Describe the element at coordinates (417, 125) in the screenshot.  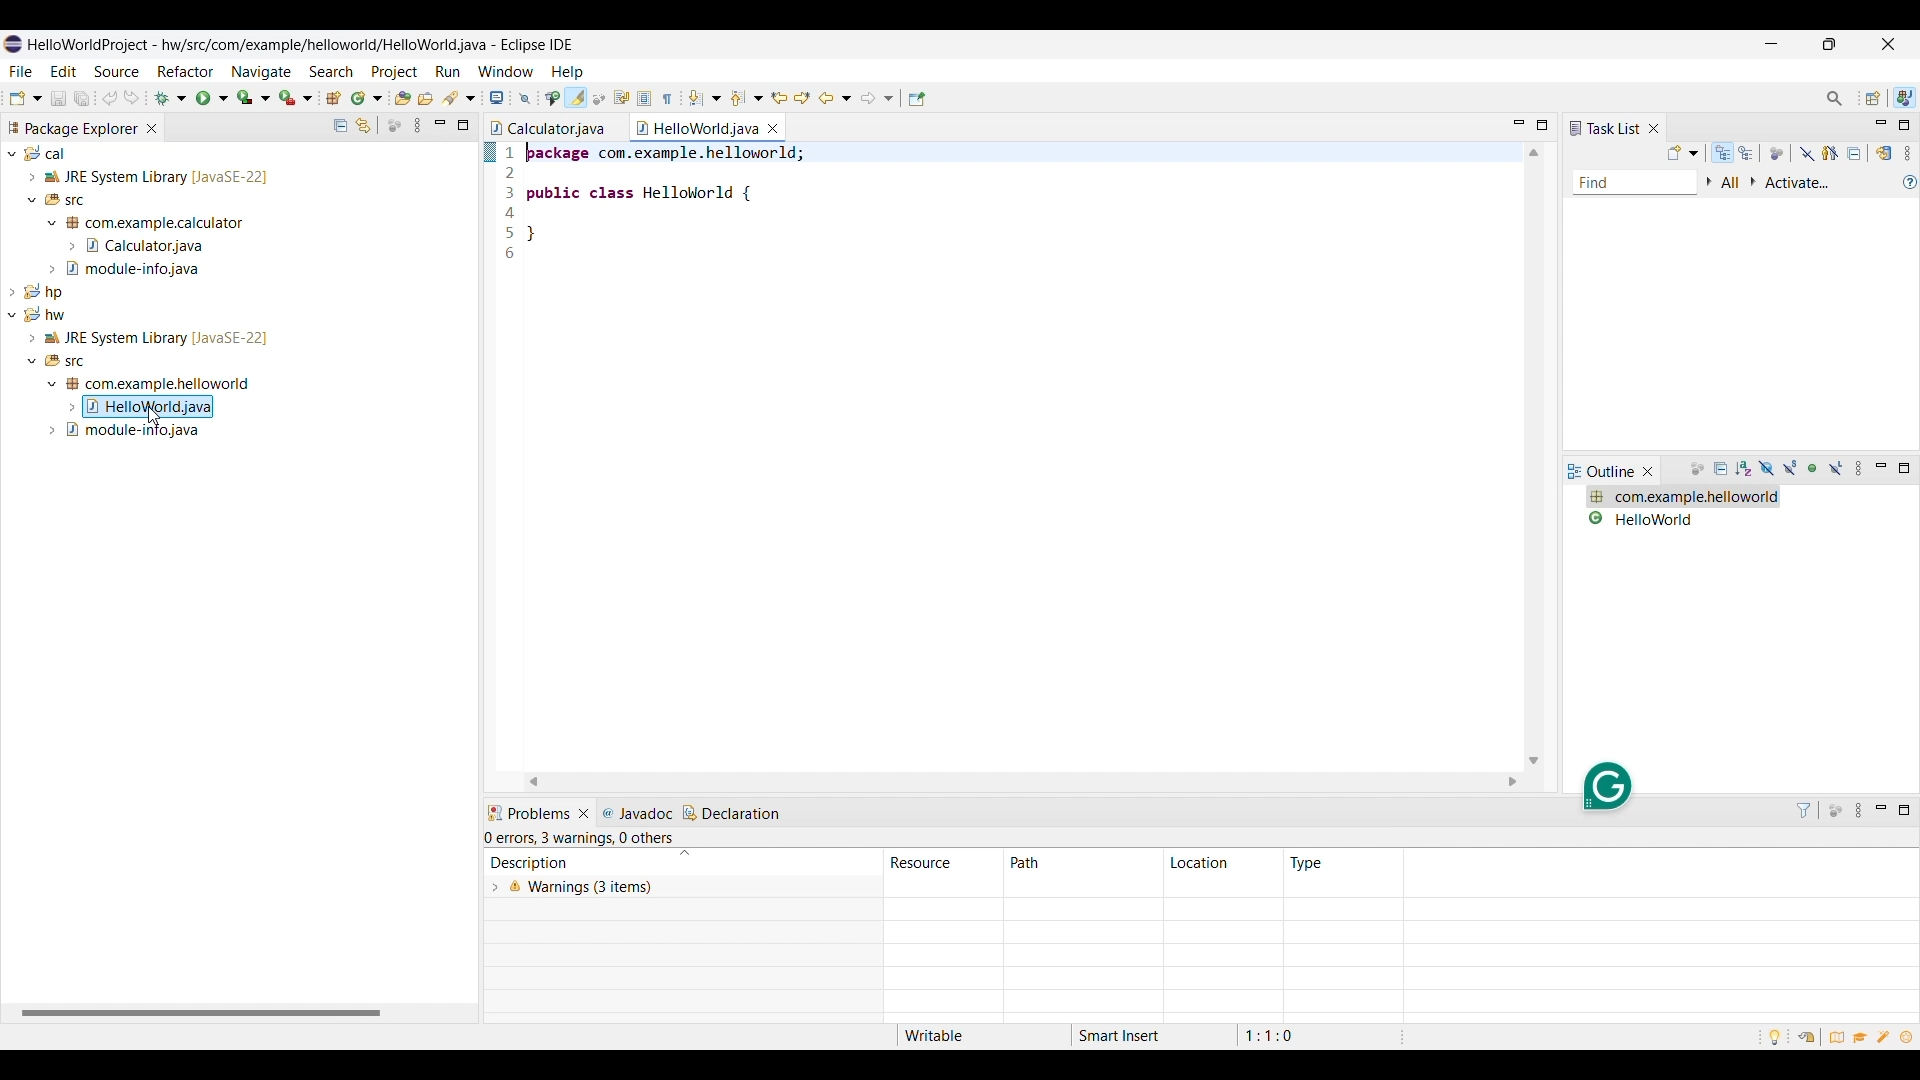
I see `View menu` at that location.